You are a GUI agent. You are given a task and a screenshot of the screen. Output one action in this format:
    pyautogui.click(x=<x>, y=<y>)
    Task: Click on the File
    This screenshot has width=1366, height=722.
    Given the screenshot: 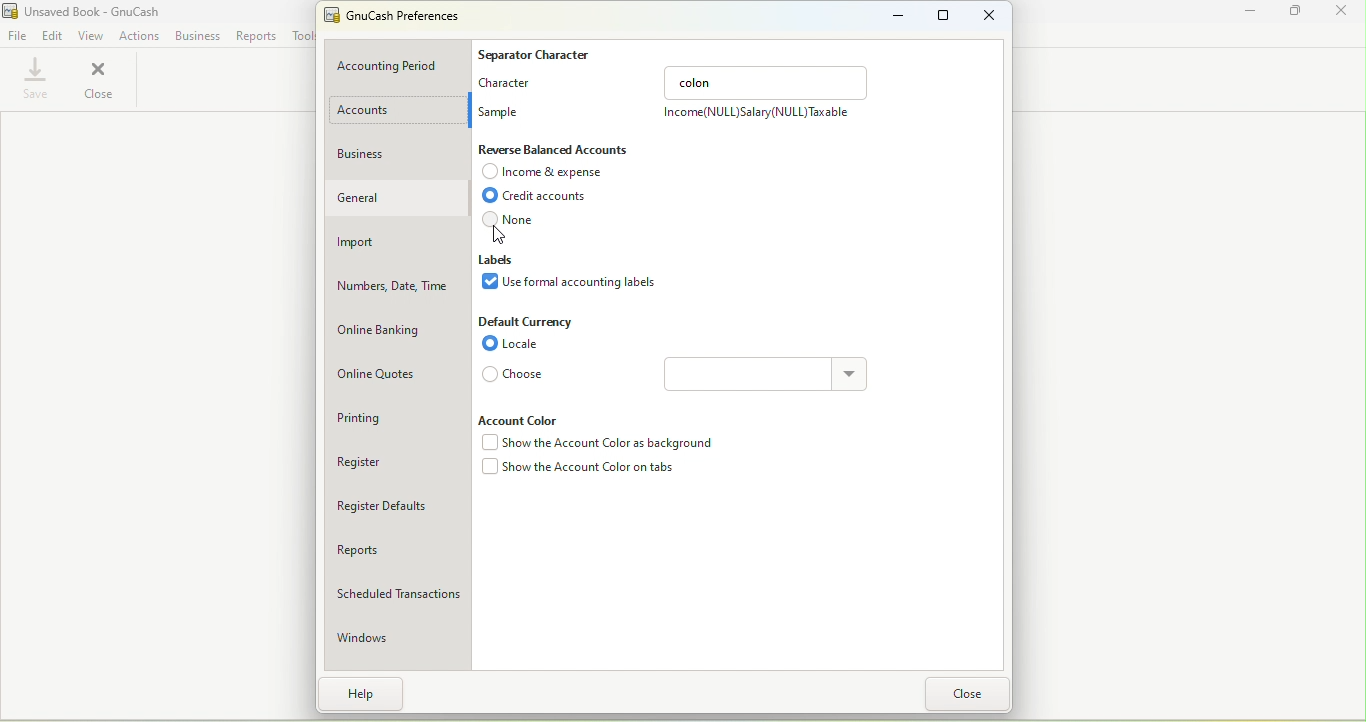 What is the action you would take?
    pyautogui.click(x=19, y=34)
    